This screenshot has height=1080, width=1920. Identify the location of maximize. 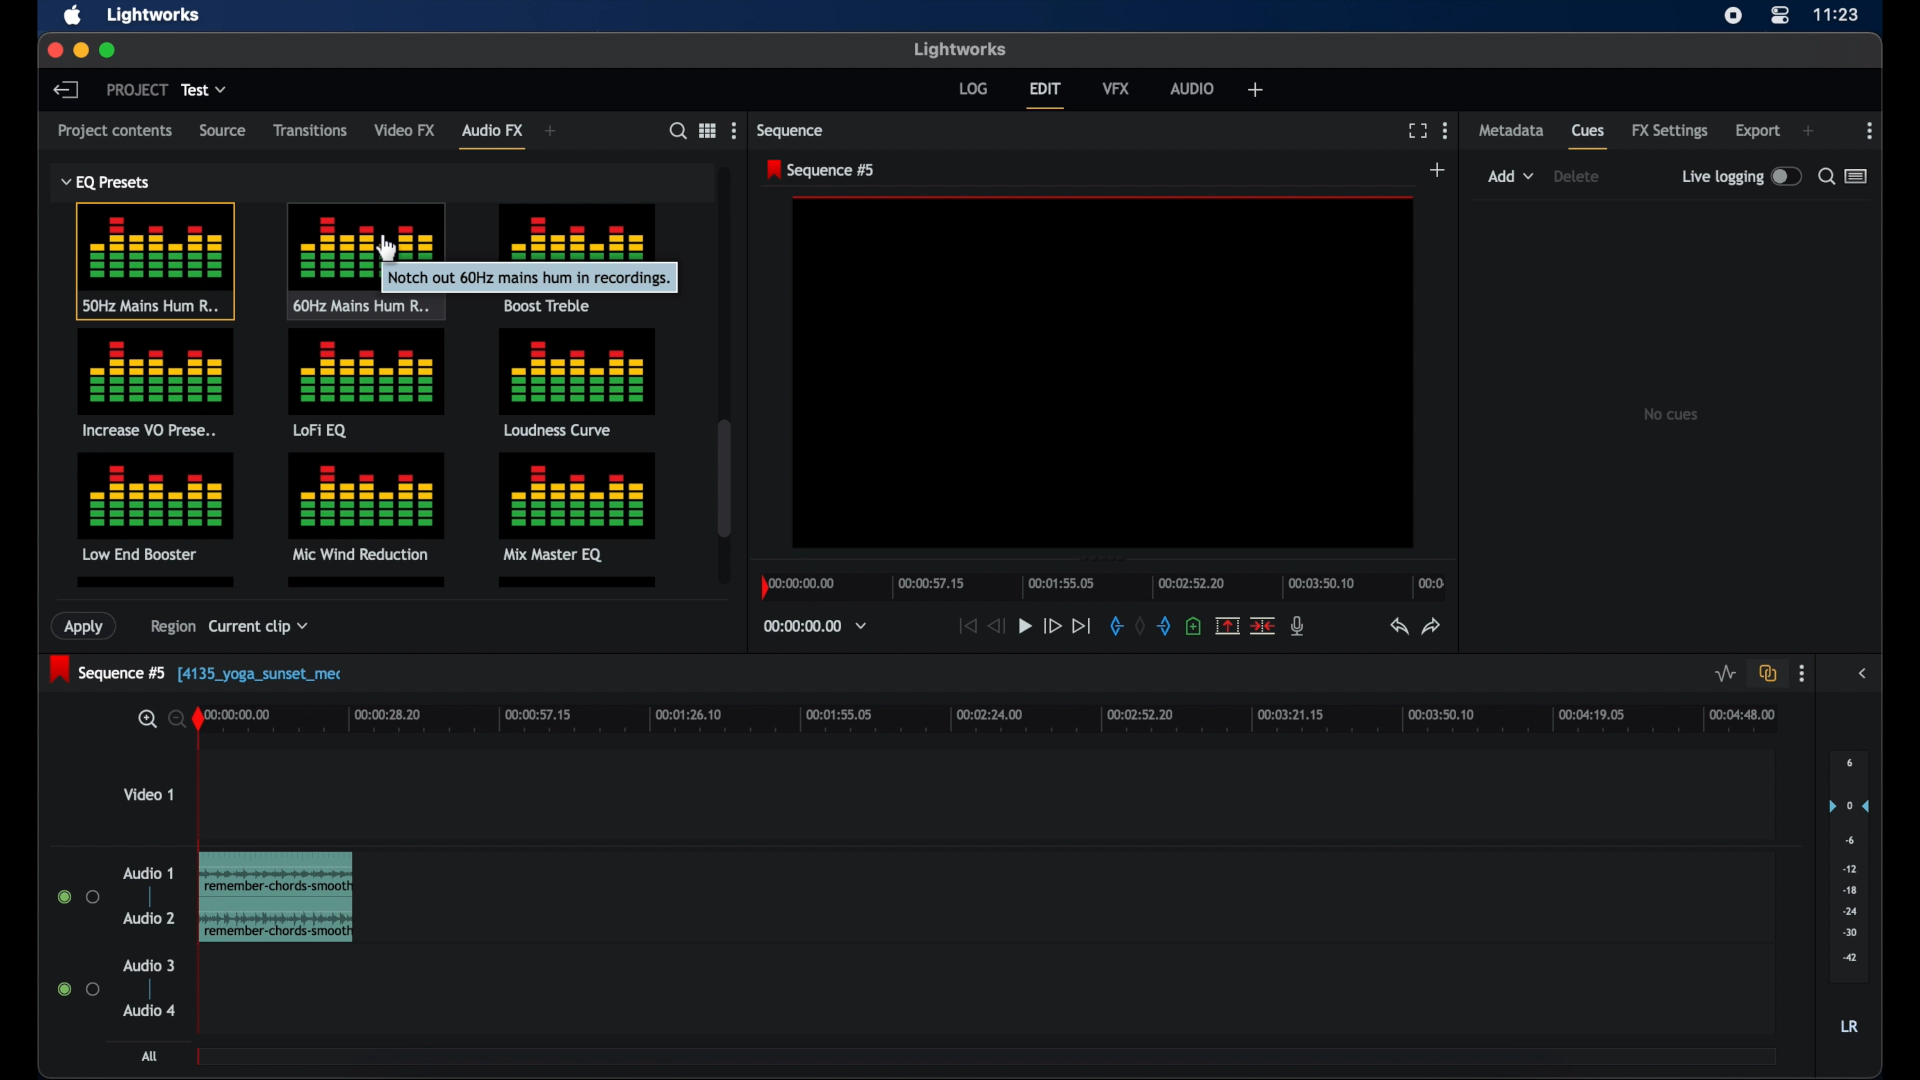
(110, 51).